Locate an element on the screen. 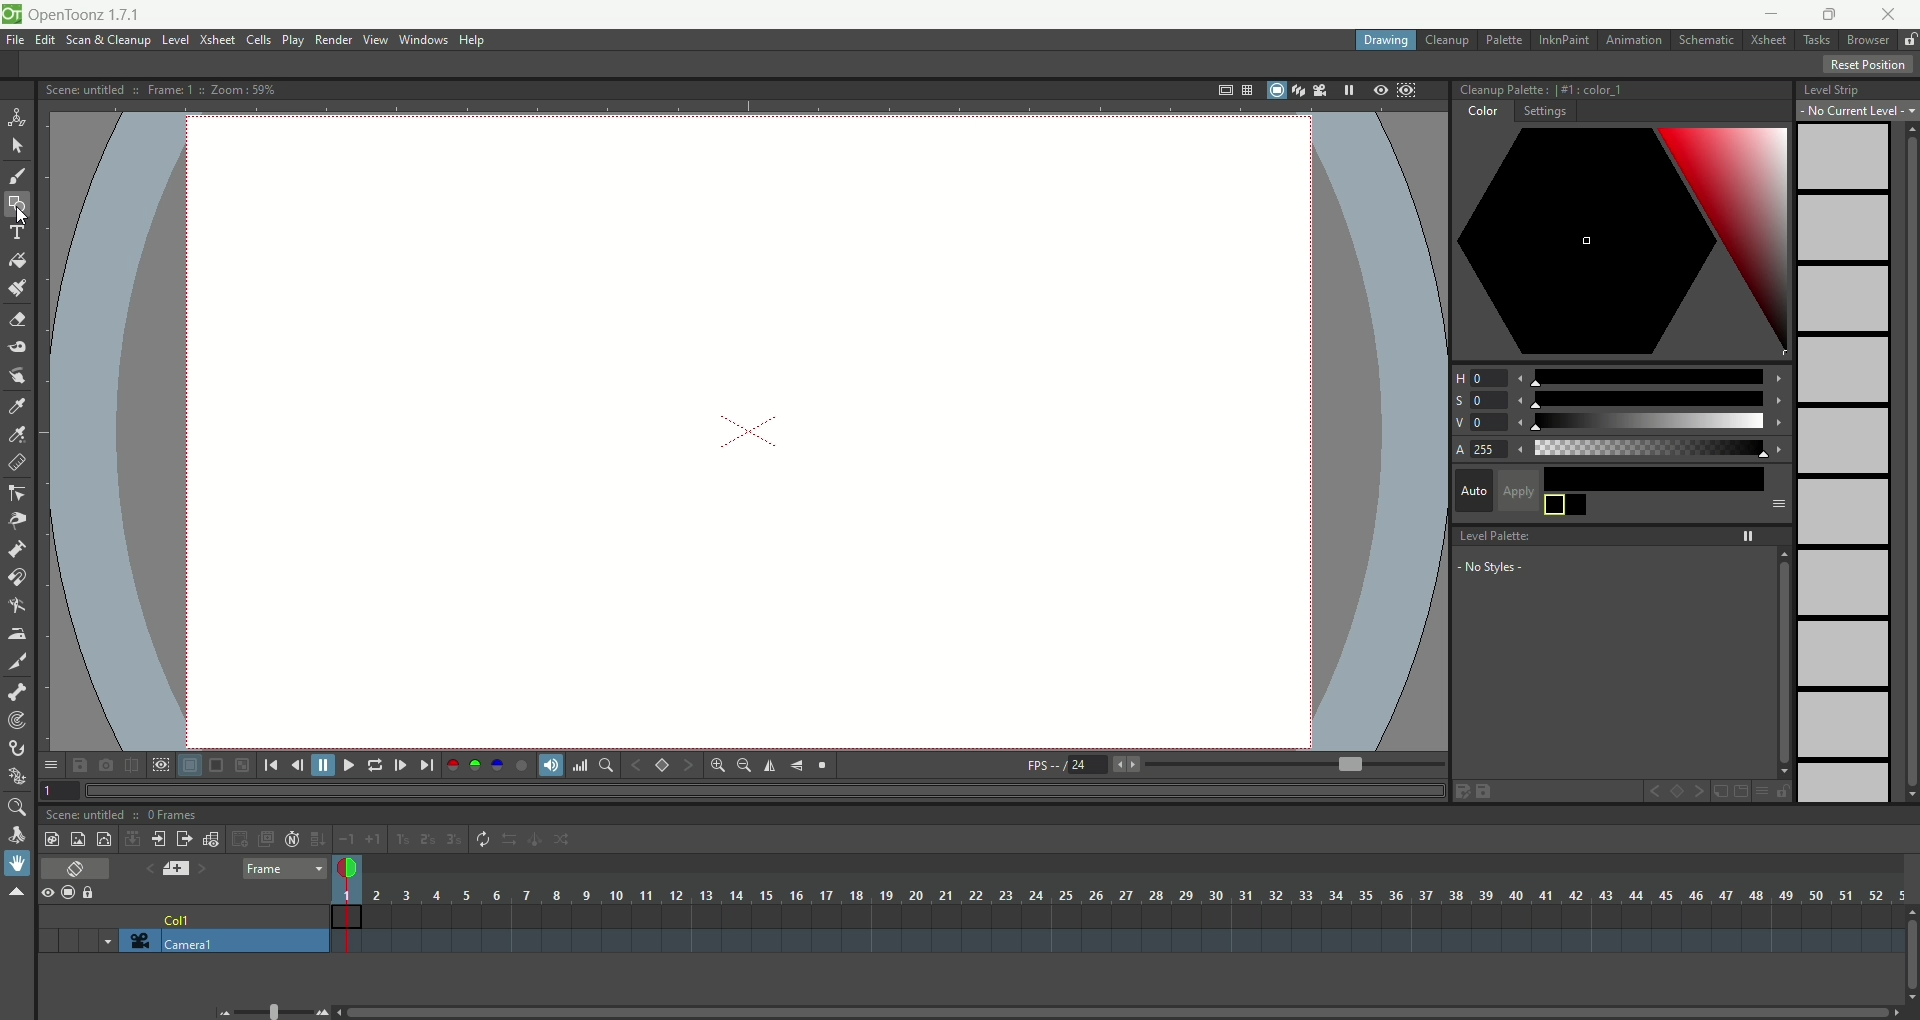  lock toggle is located at coordinates (97, 892).